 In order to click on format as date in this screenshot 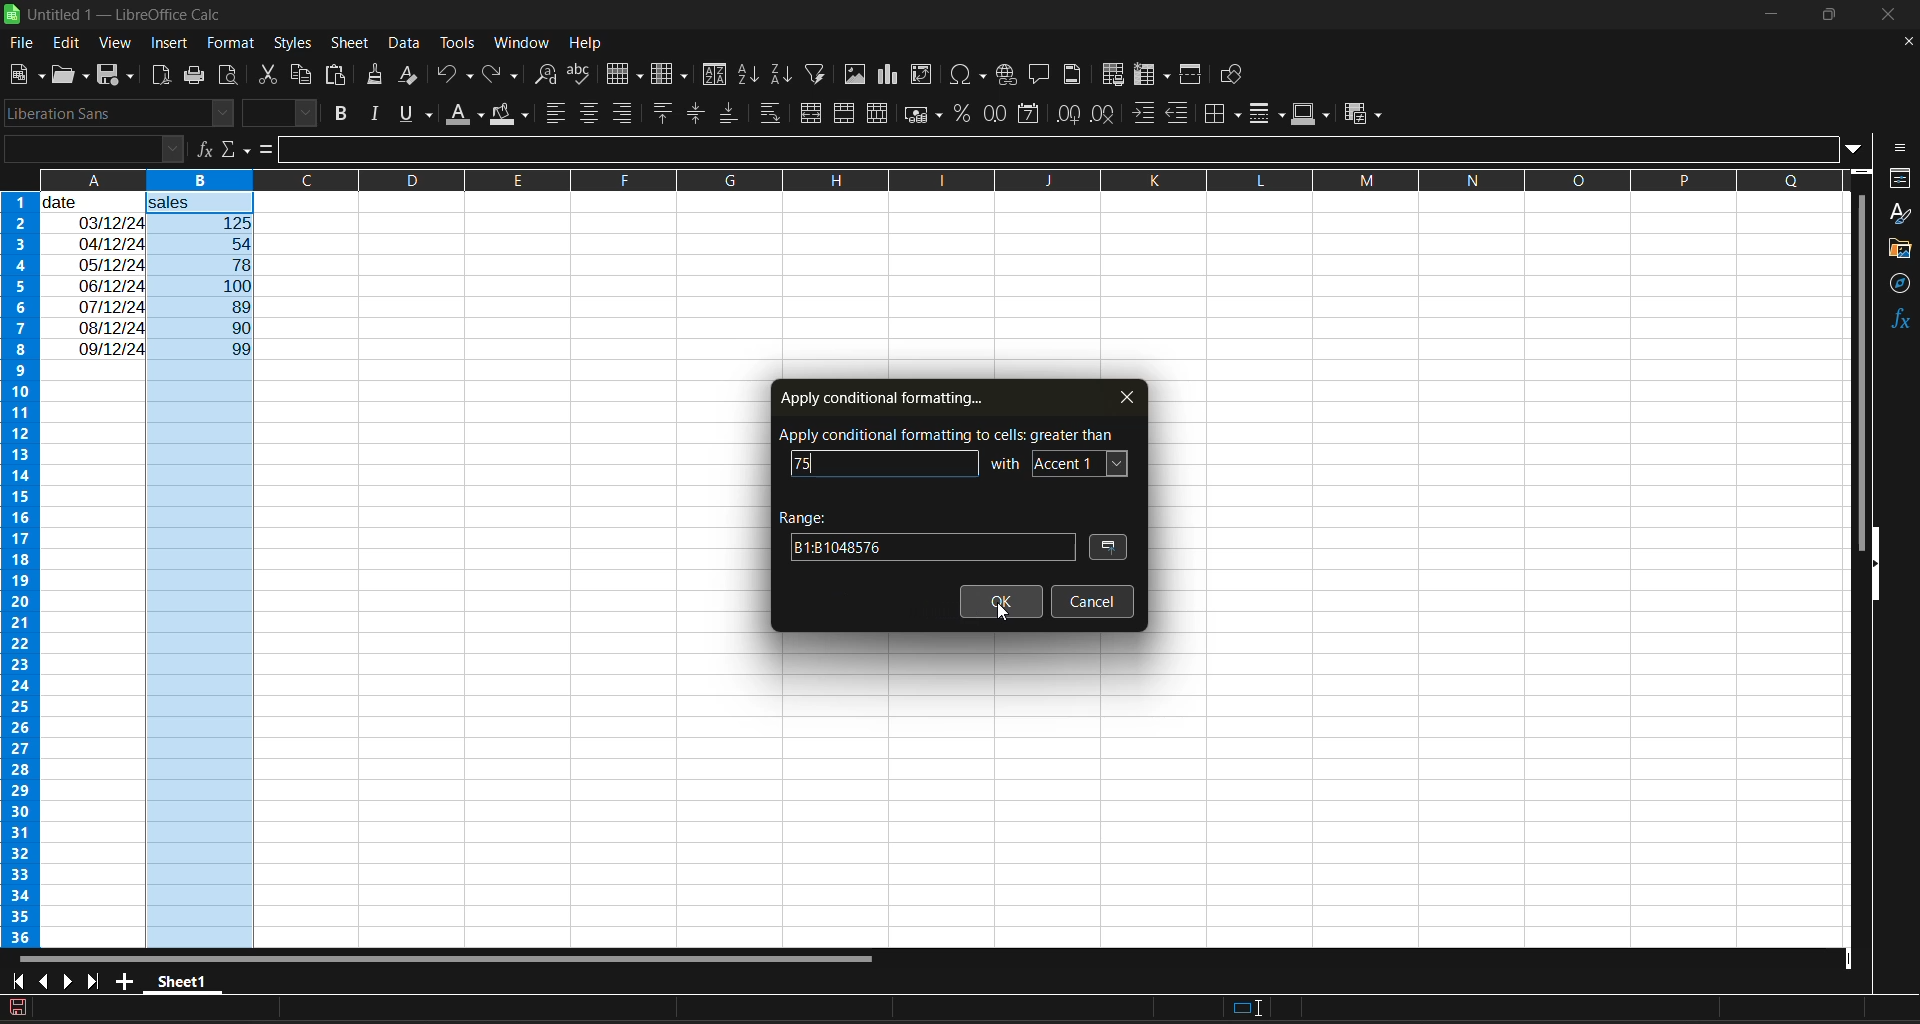, I will do `click(1026, 115)`.